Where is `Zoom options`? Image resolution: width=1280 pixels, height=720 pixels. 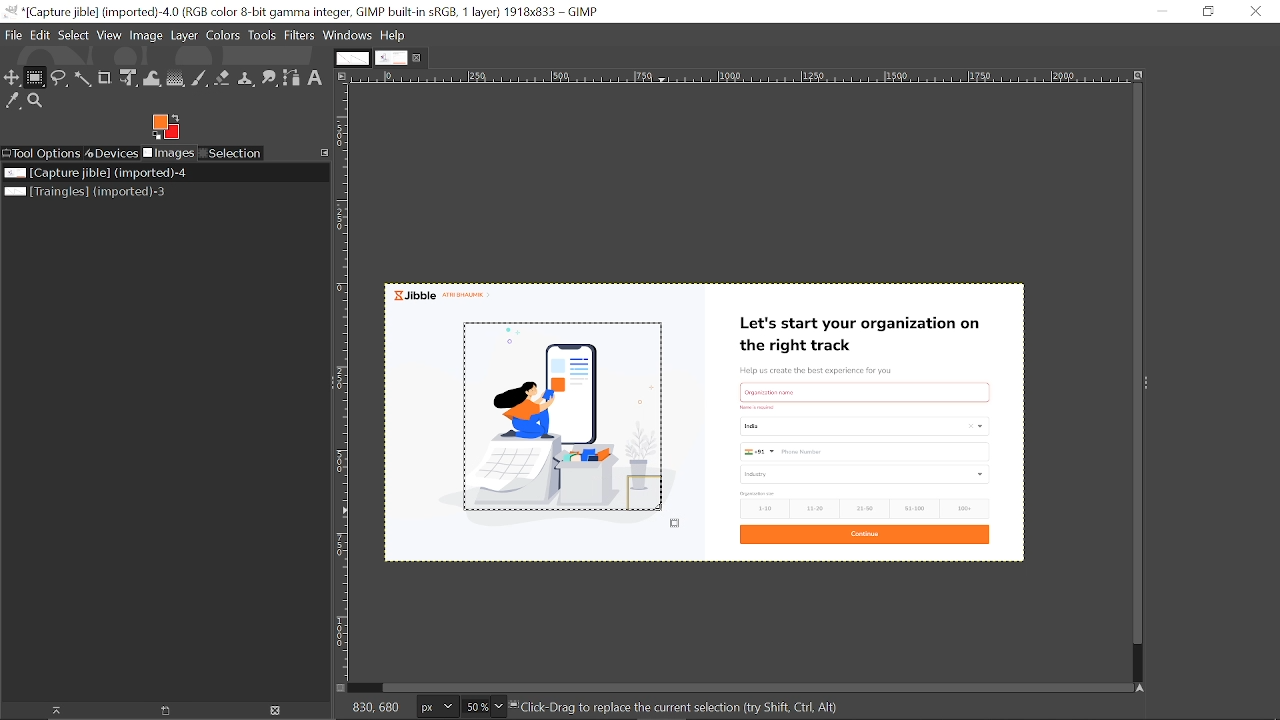 Zoom options is located at coordinates (500, 705).